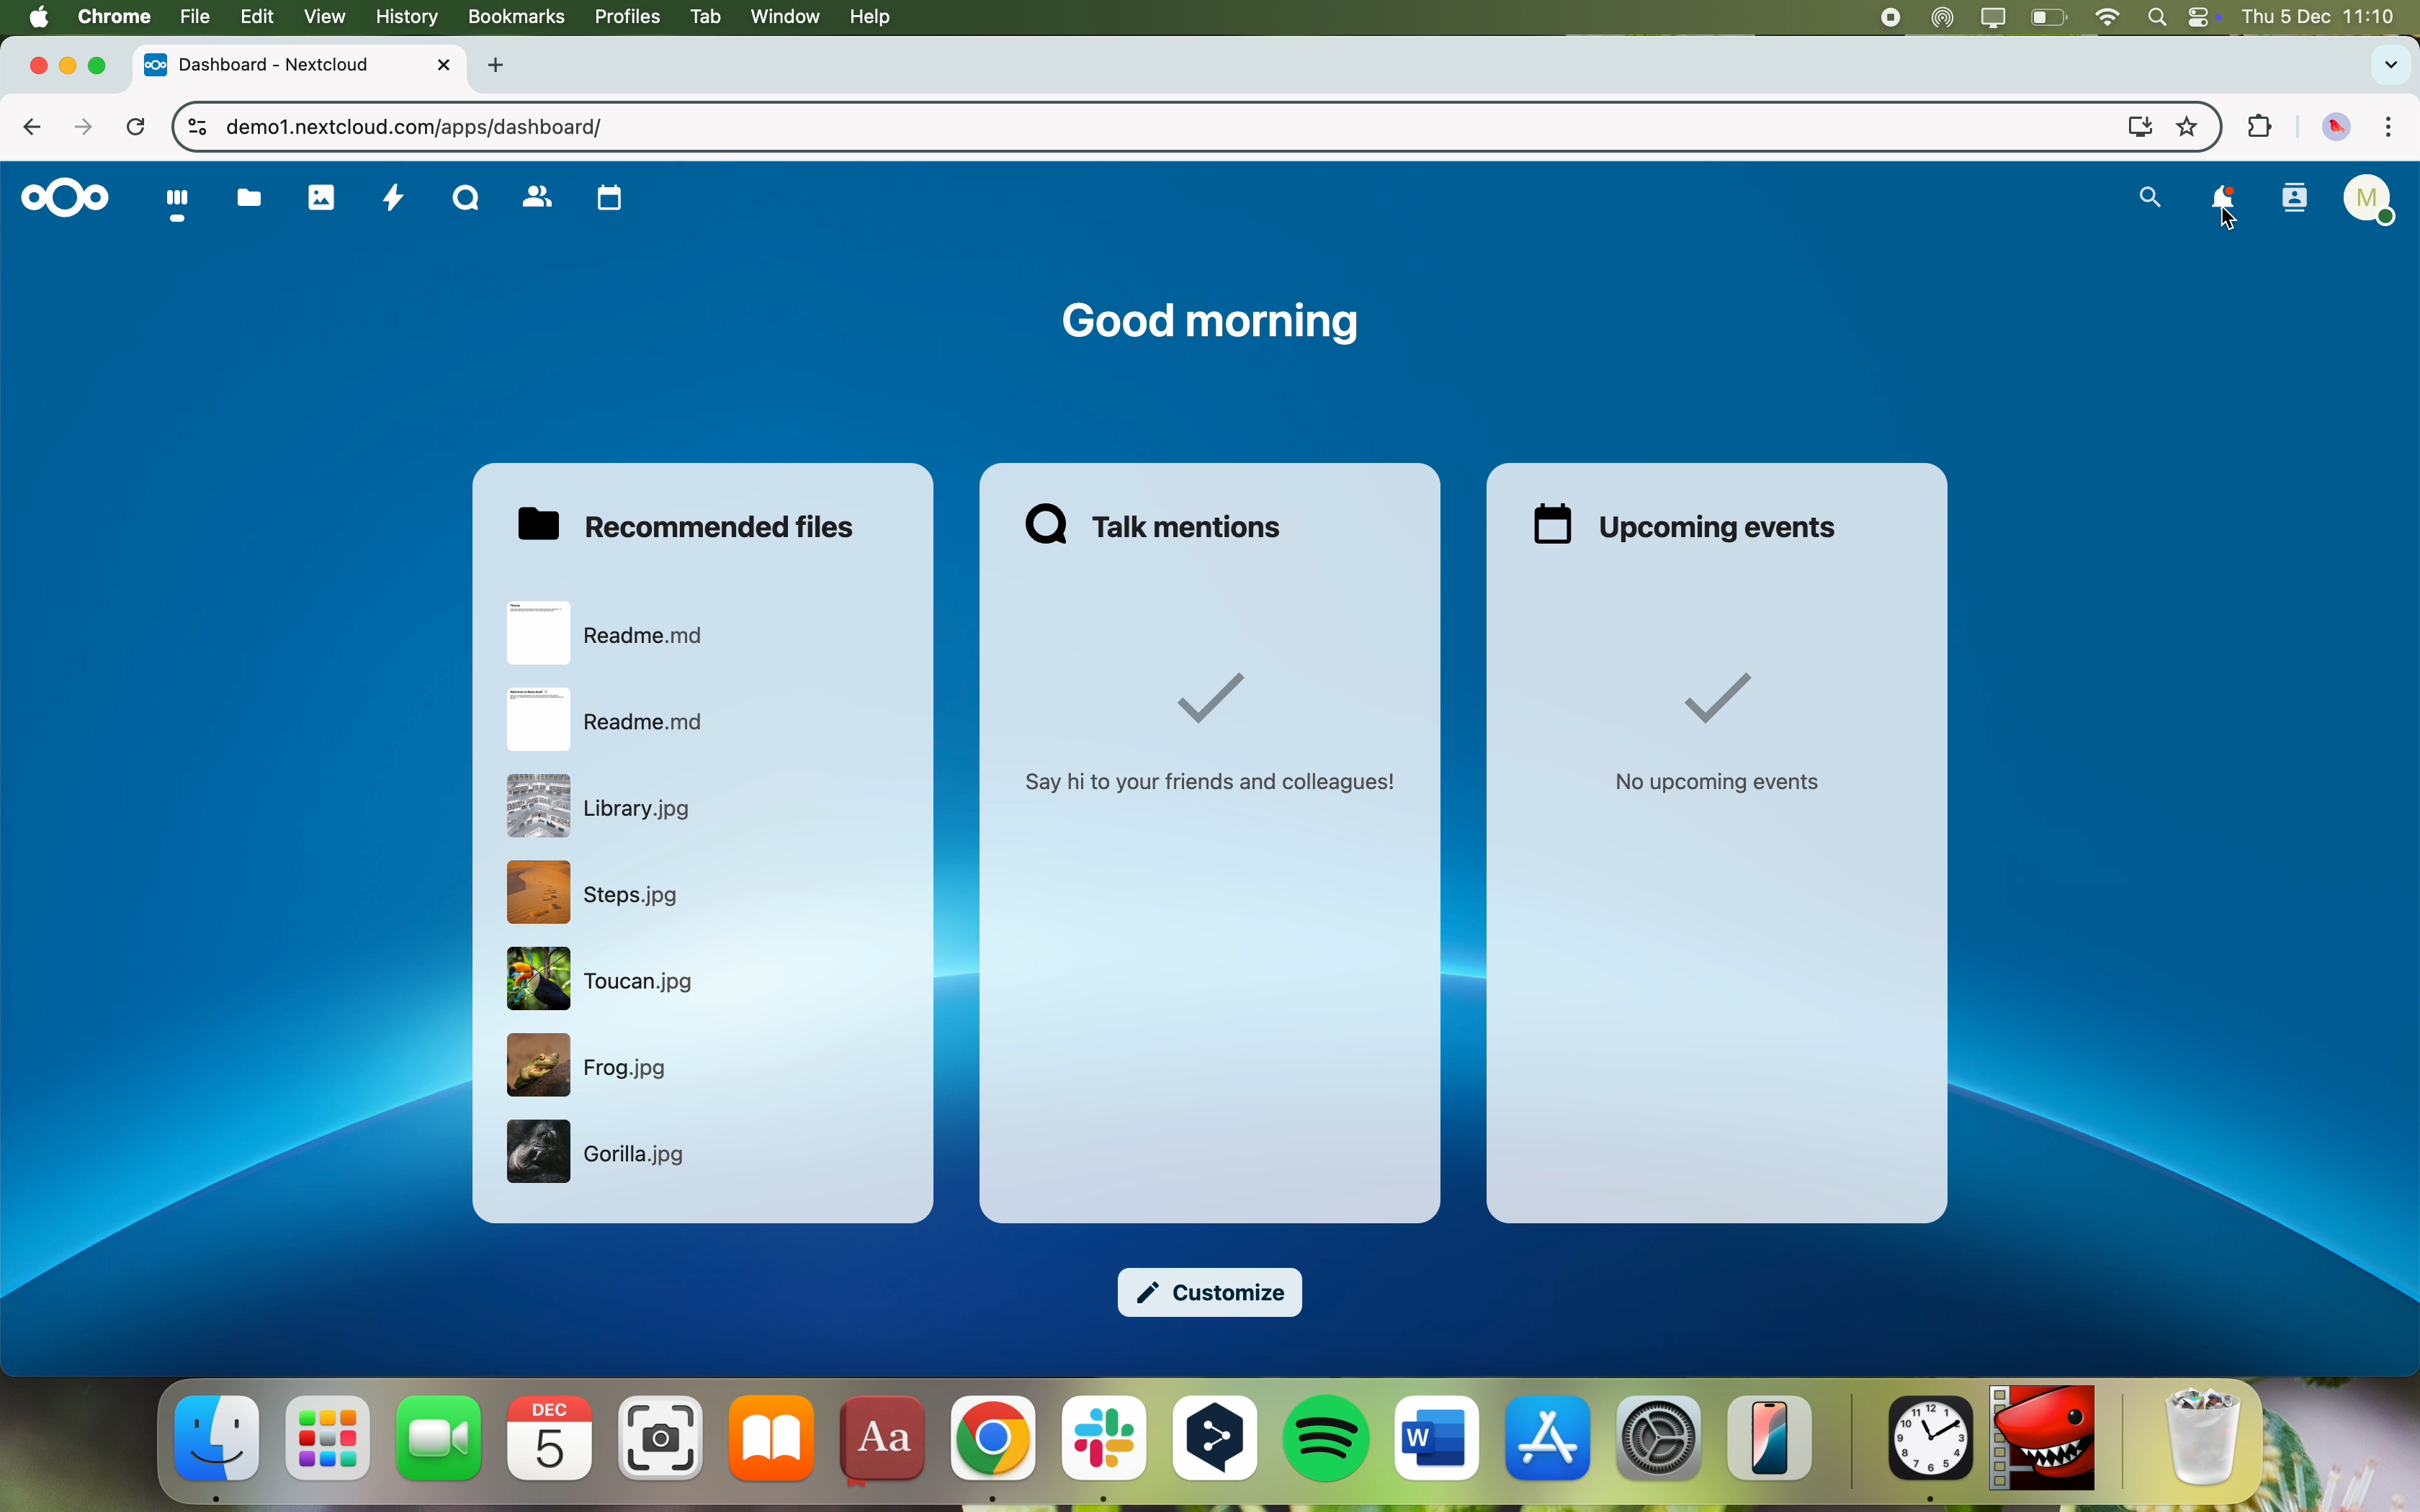 The image size is (2420, 1512). Describe the element at coordinates (60, 200) in the screenshot. I see `Nextcloud logo` at that location.